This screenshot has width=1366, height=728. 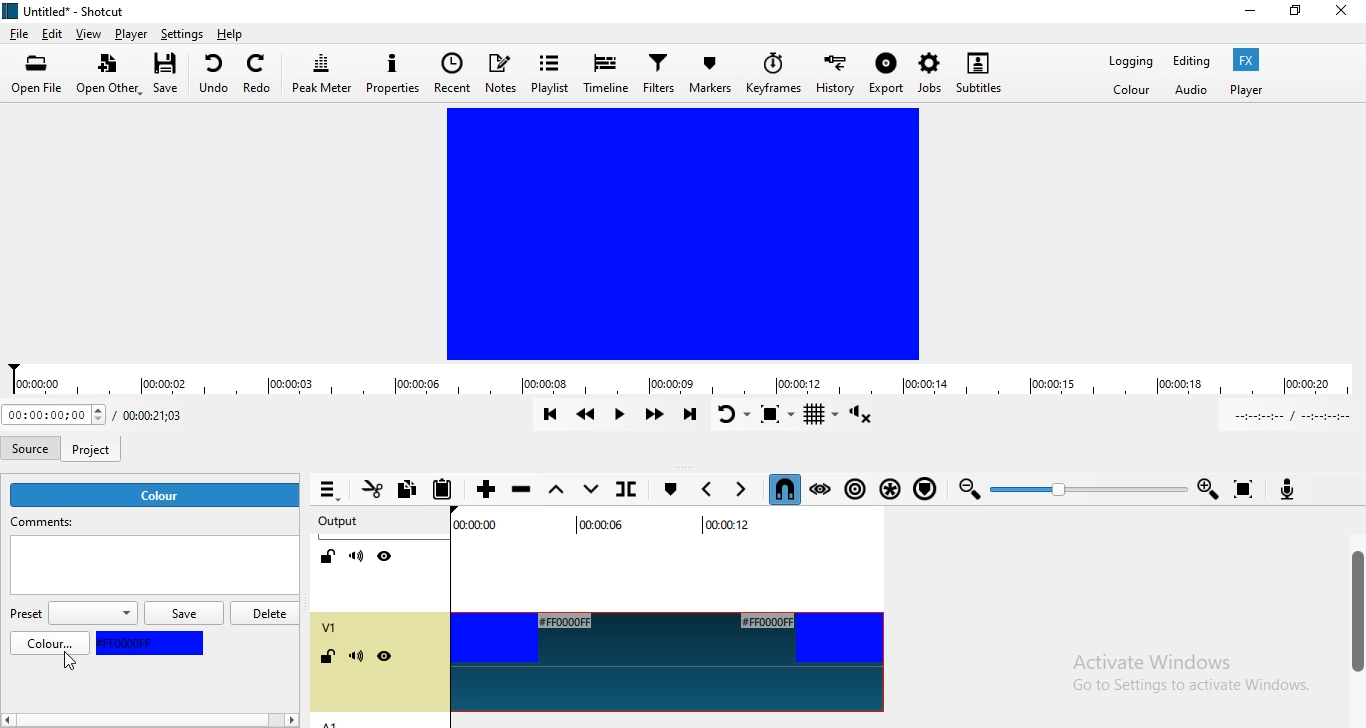 I want to click on Properties, so click(x=394, y=71).